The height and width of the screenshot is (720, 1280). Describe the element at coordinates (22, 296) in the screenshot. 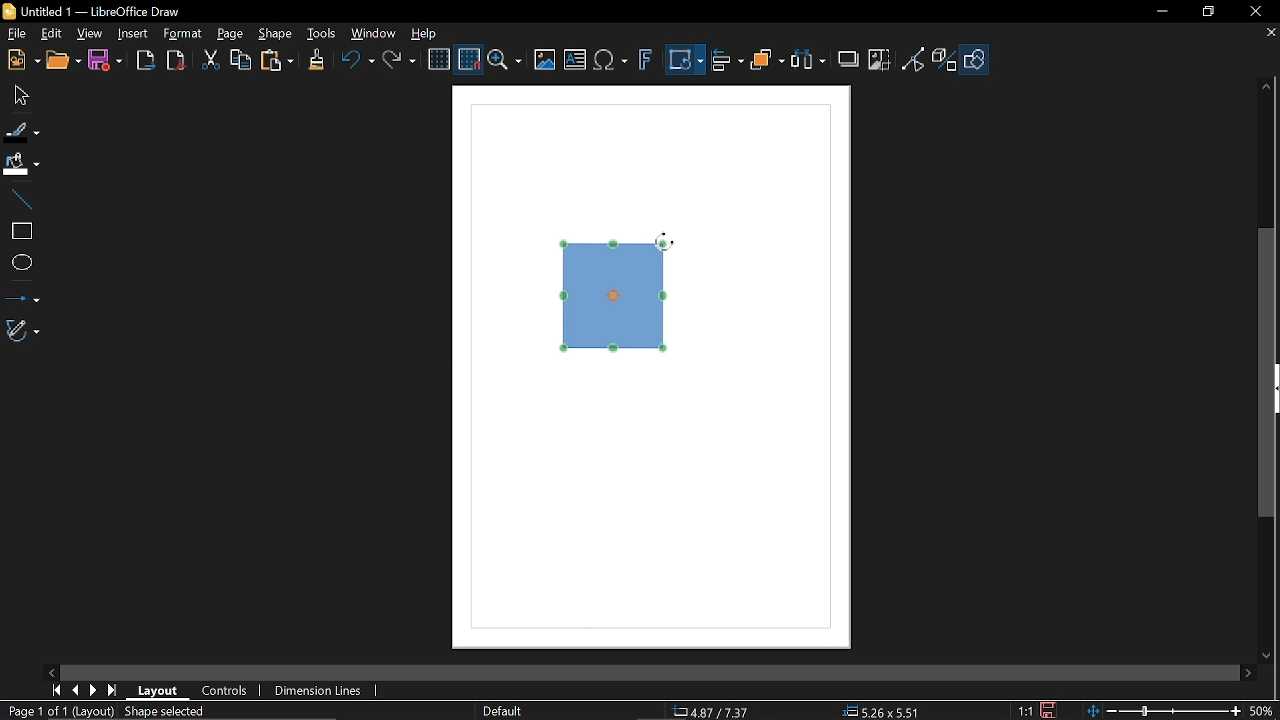

I see `Lines and arrows` at that location.